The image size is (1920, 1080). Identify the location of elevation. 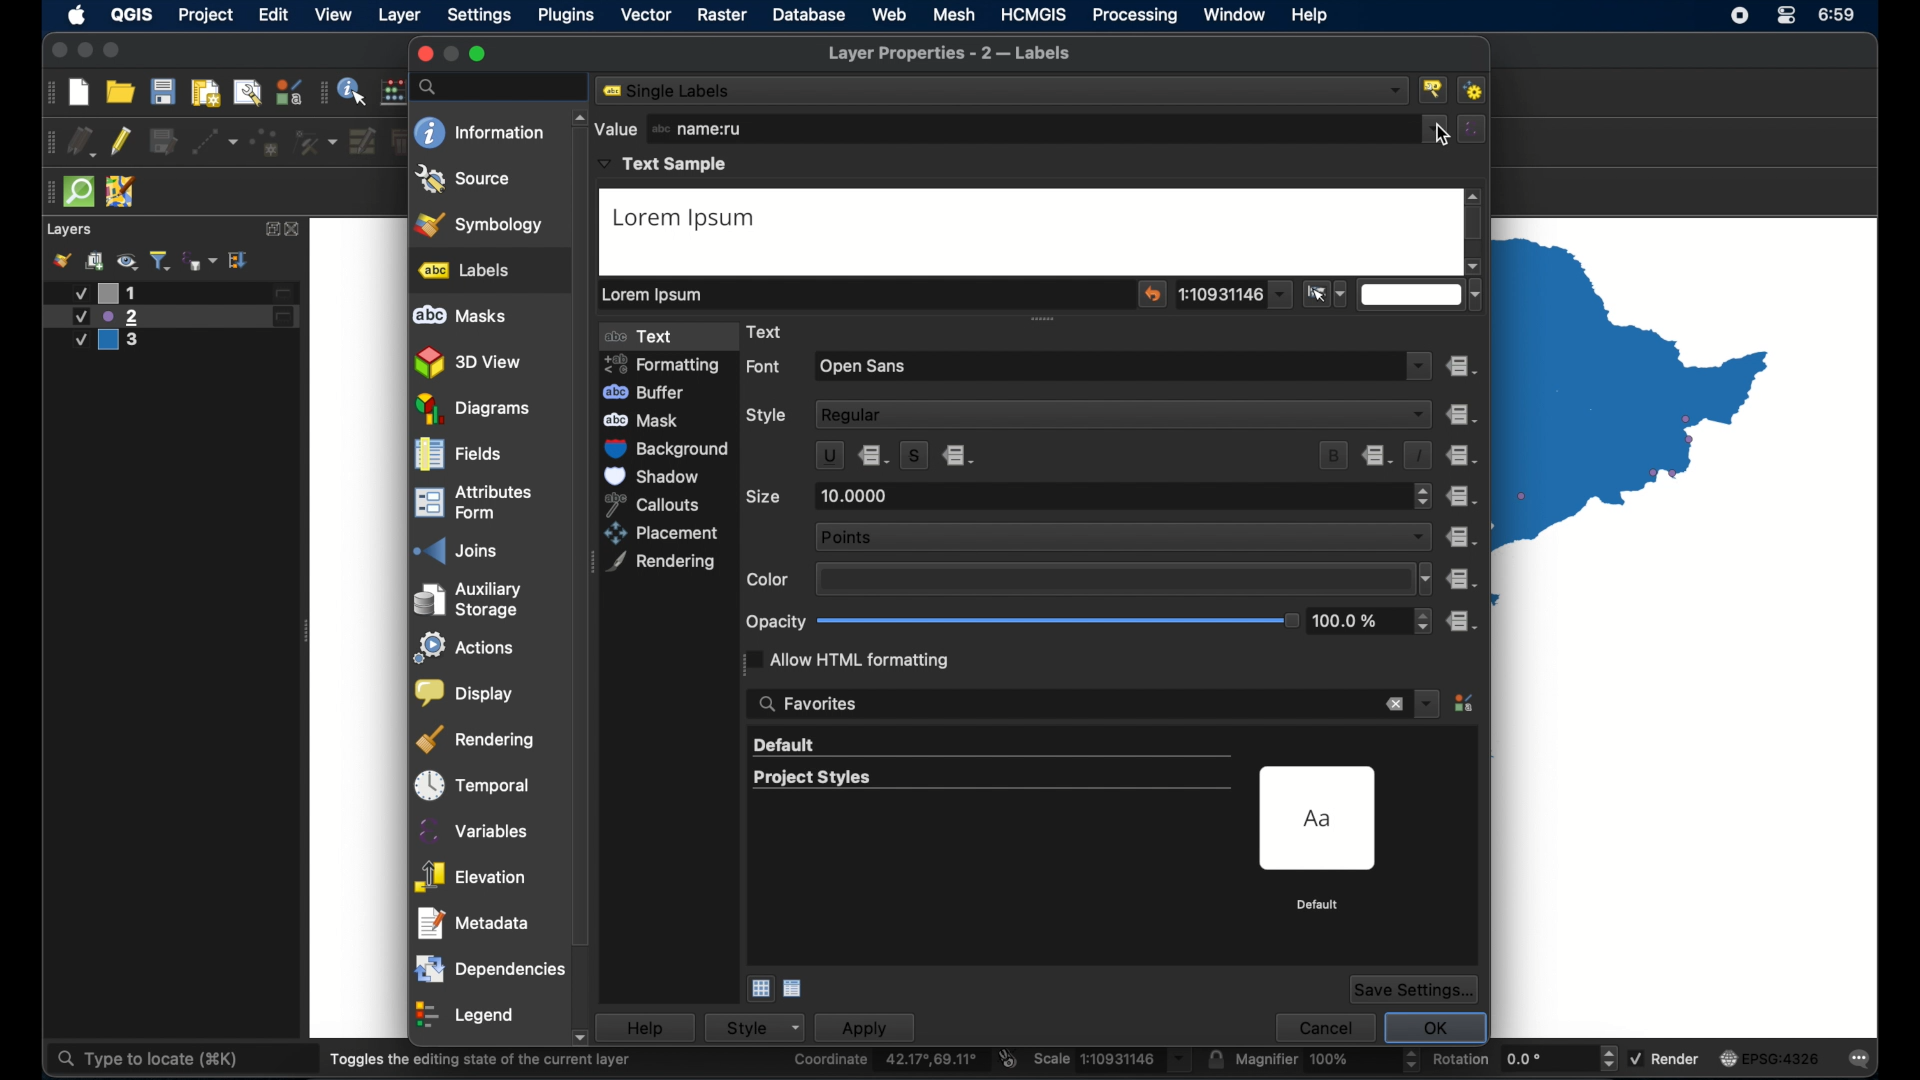
(471, 872).